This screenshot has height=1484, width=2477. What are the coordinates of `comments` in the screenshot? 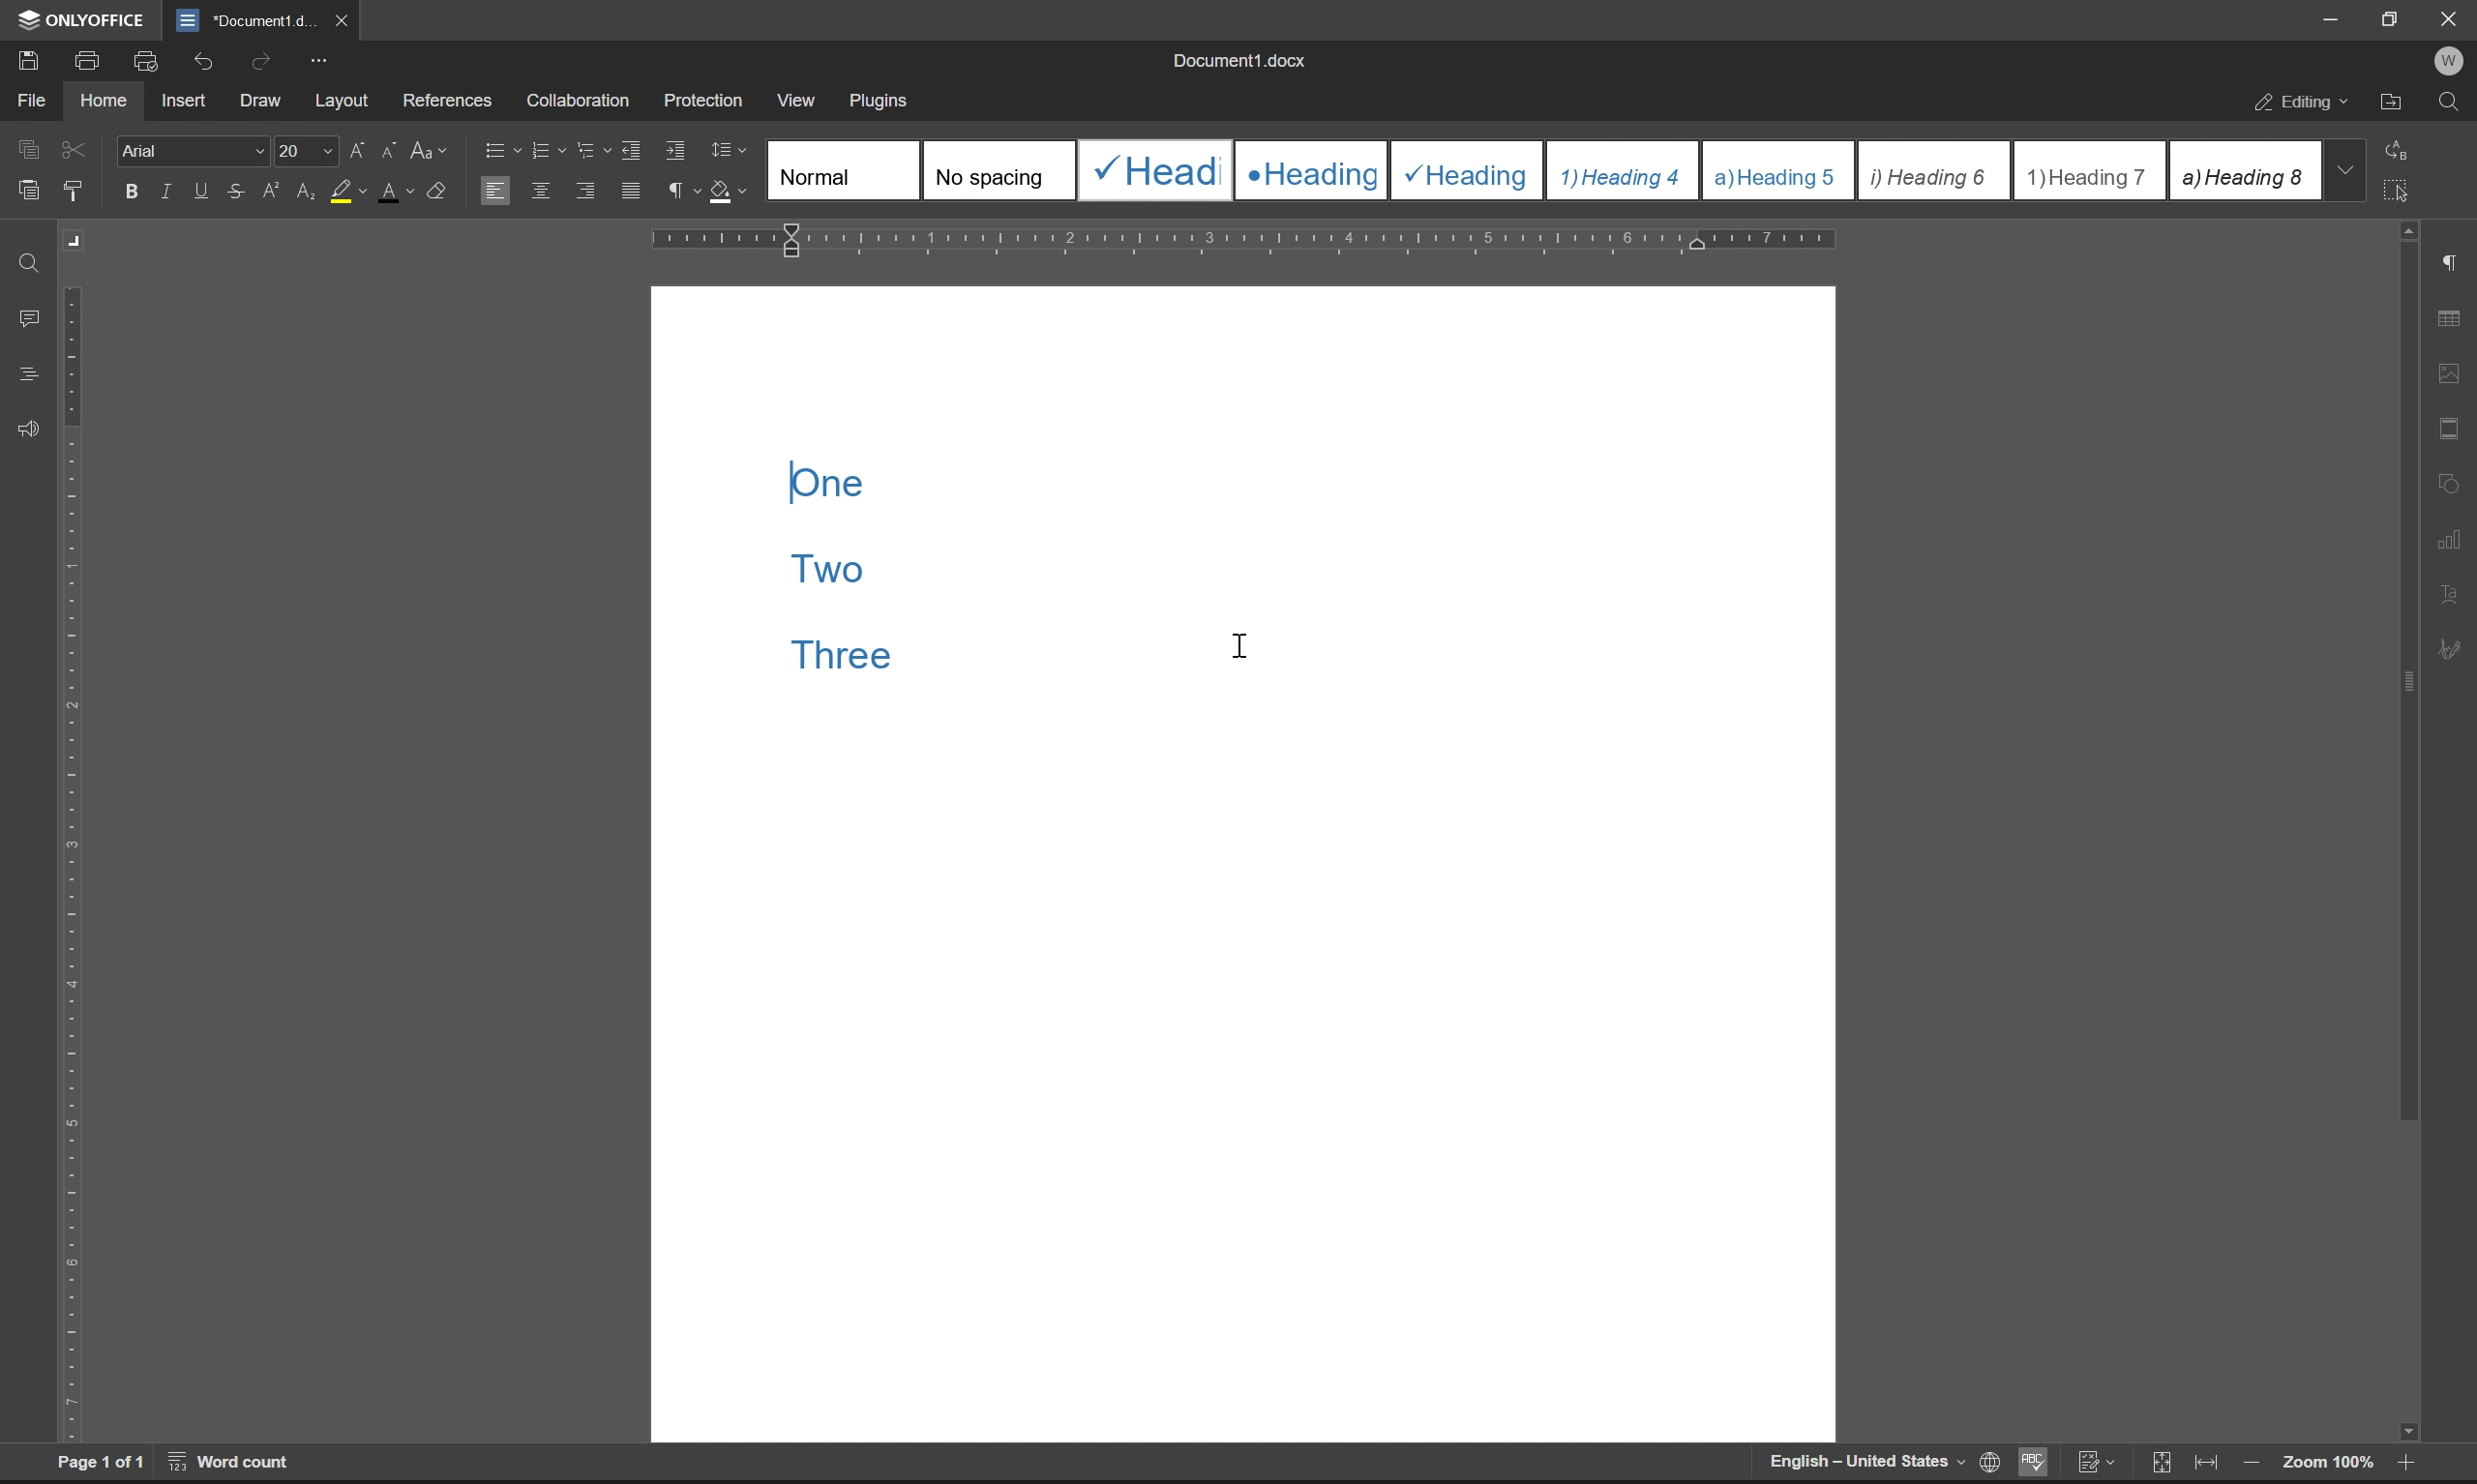 It's located at (33, 319).